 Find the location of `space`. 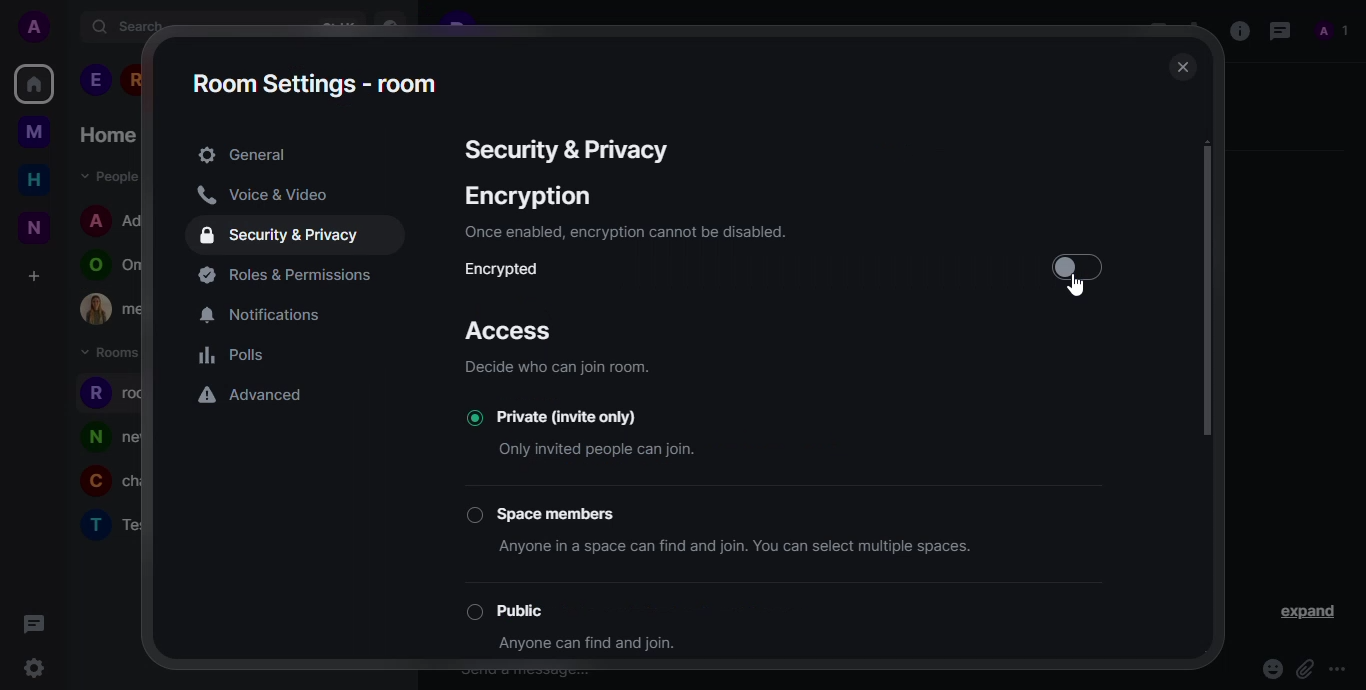

space is located at coordinates (562, 511).